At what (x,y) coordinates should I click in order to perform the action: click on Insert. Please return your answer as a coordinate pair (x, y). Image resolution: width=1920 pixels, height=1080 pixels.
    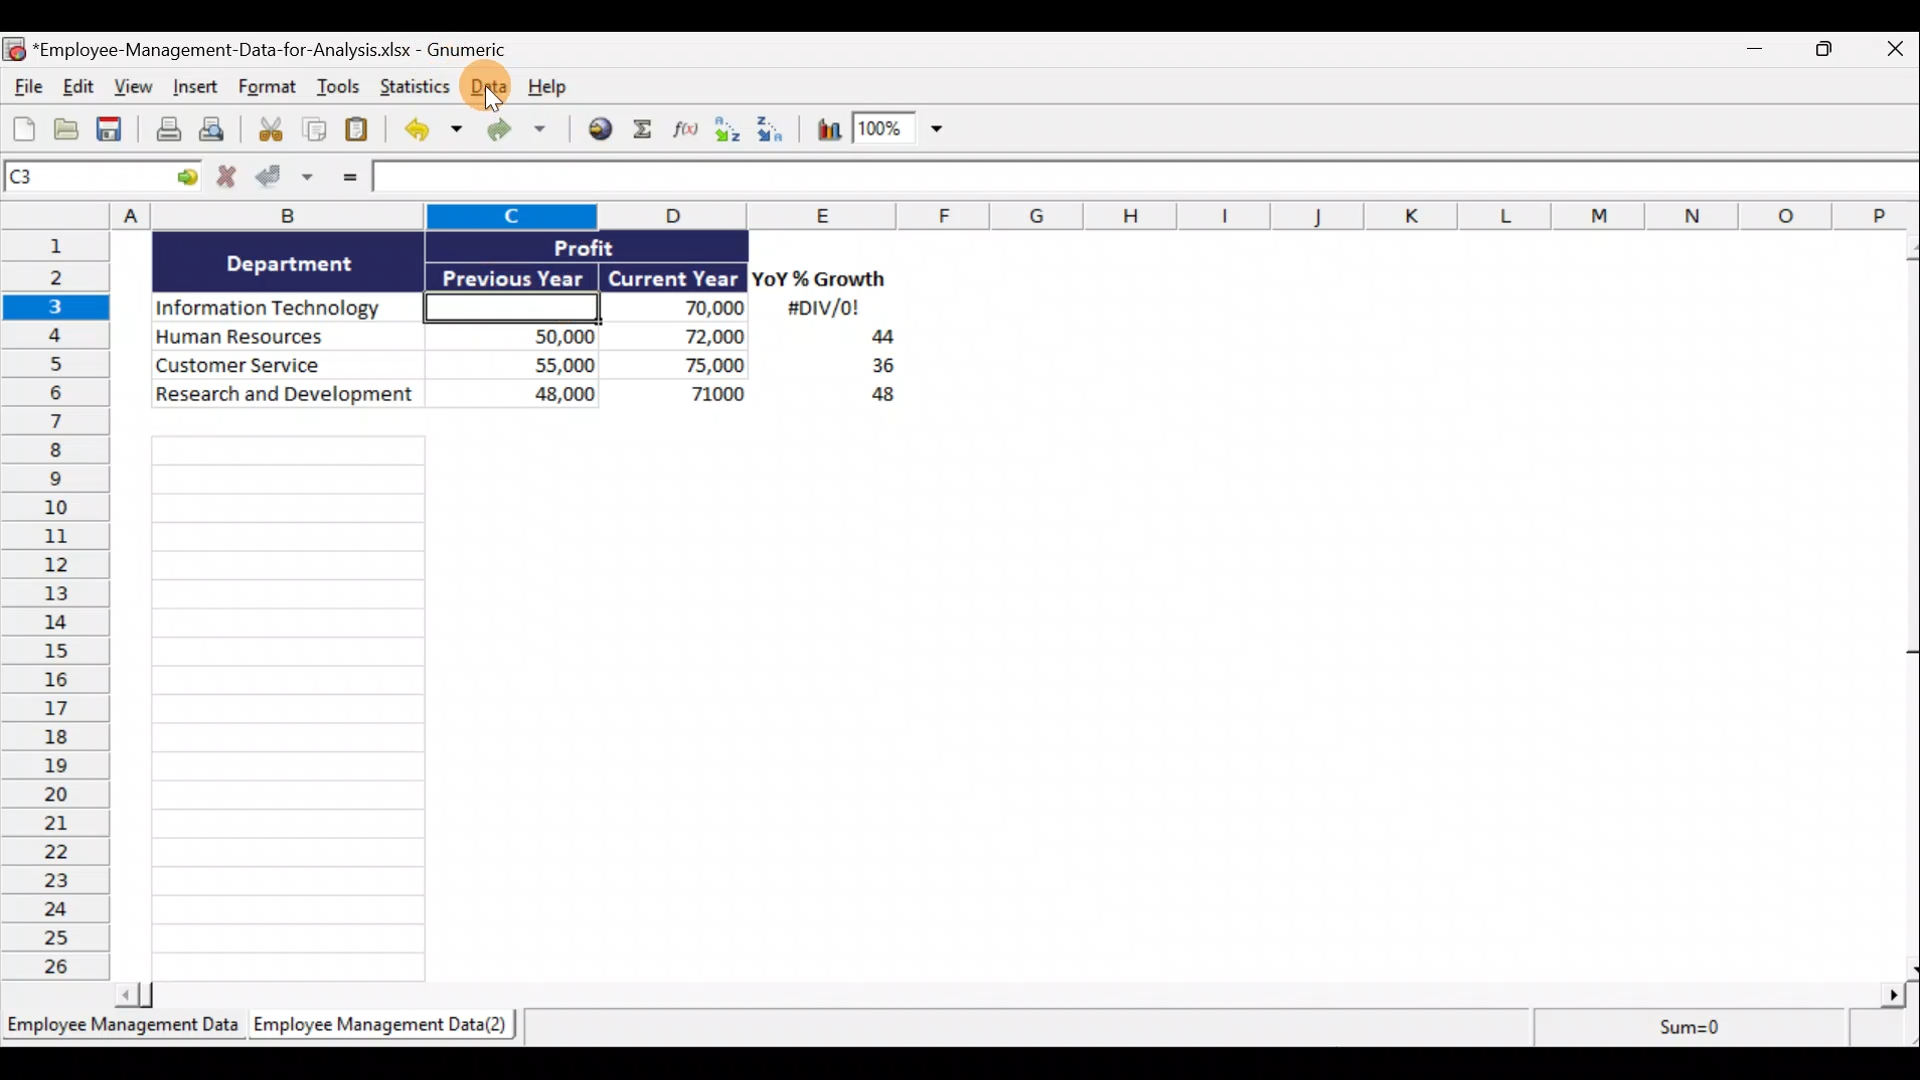
    Looking at the image, I should click on (199, 91).